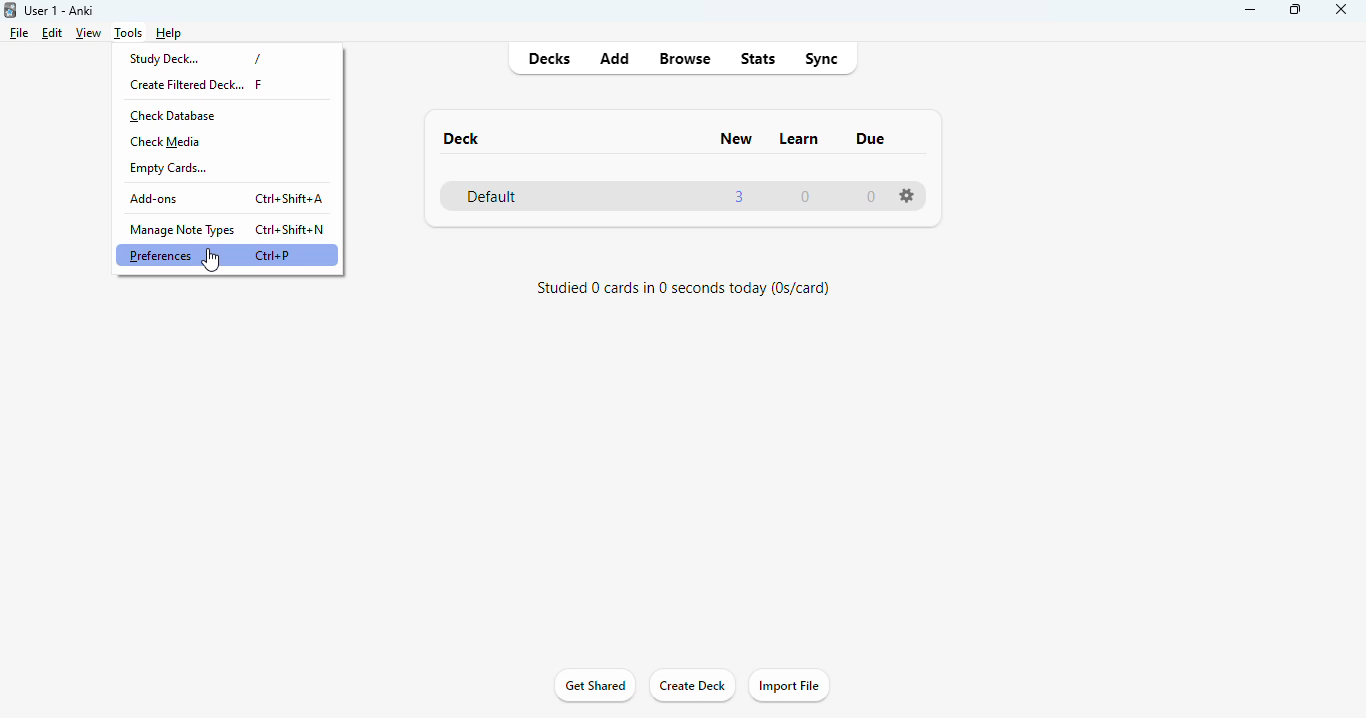 The height and width of the screenshot is (718, 1366). Describe the element at coordinates (168, 33) in the screenshot. I see `help` at that location.